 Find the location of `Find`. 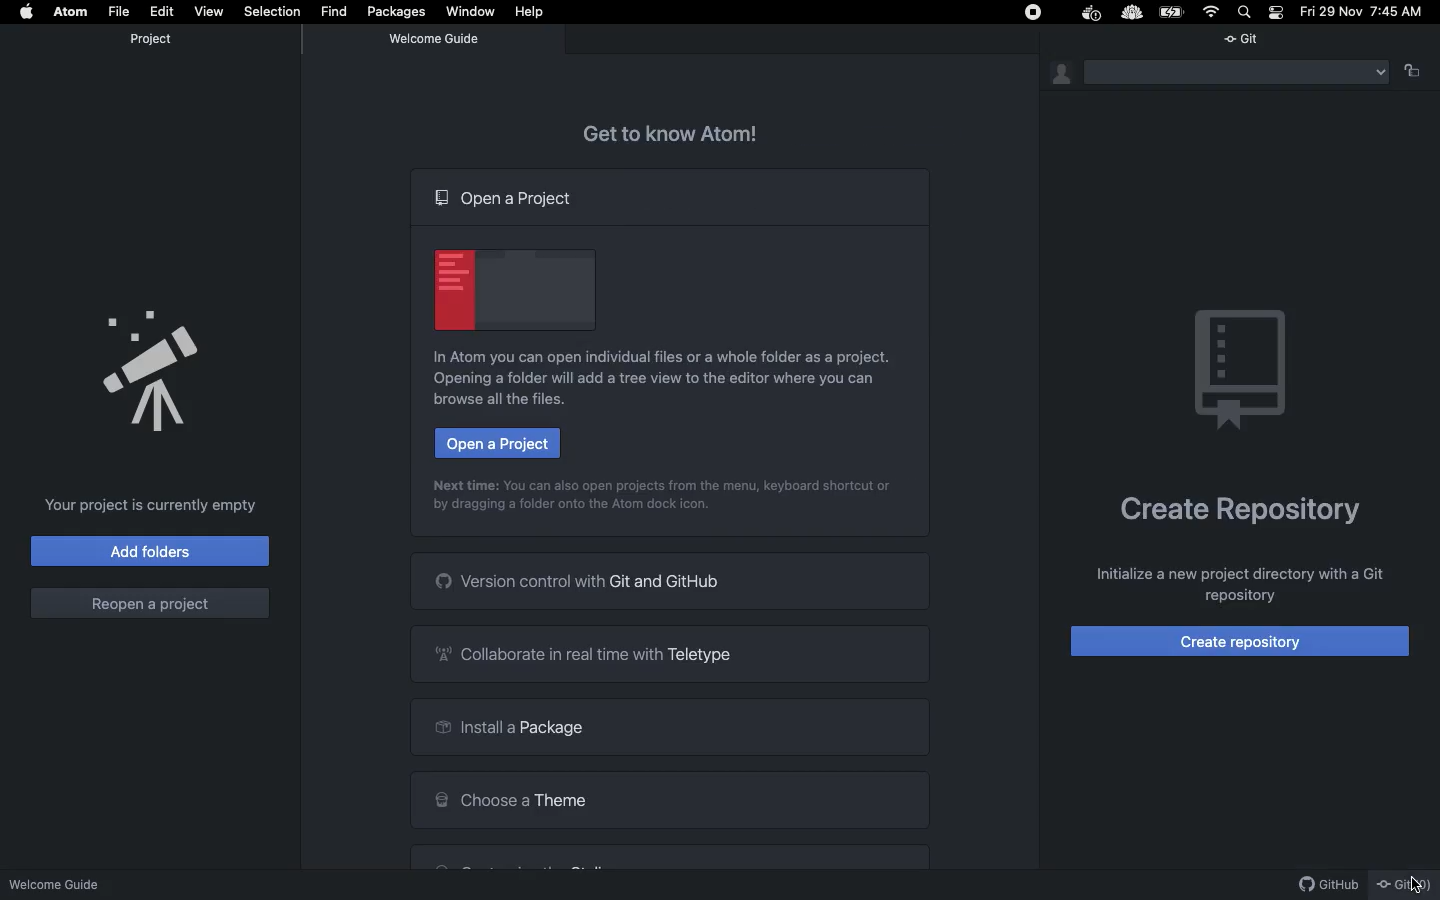

Find is located at coordinates (335, 11).